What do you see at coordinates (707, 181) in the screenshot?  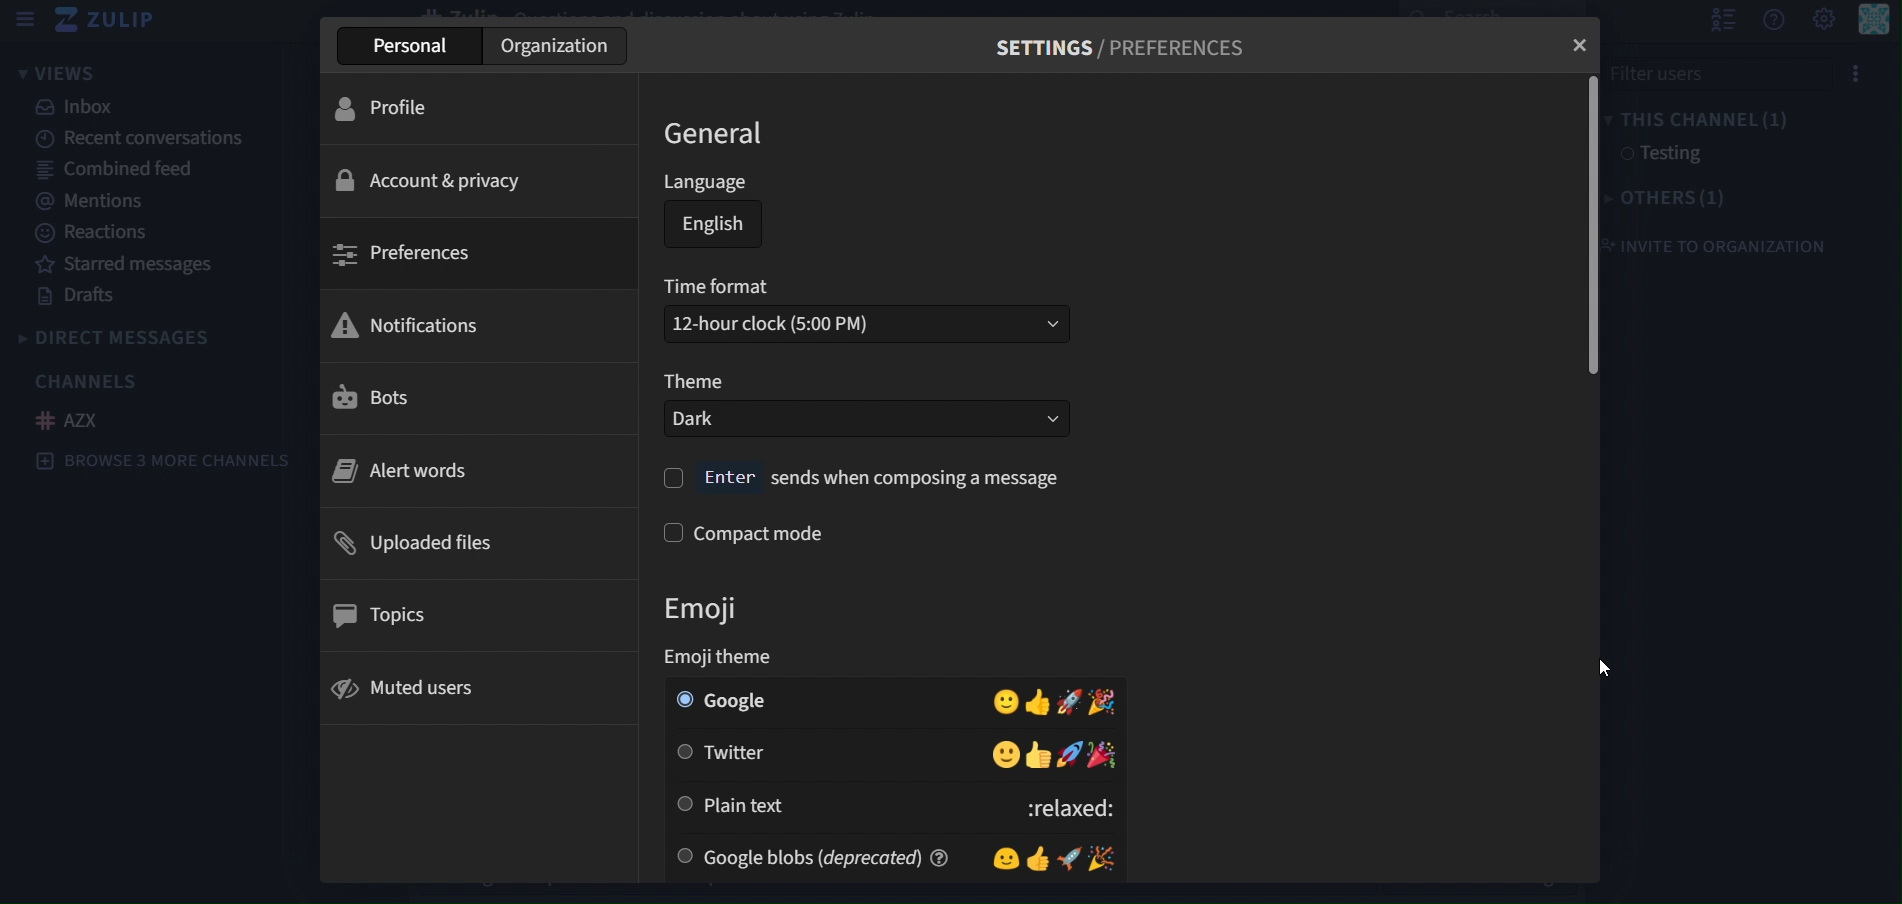 I see `language` at bounding box center [707, 181].